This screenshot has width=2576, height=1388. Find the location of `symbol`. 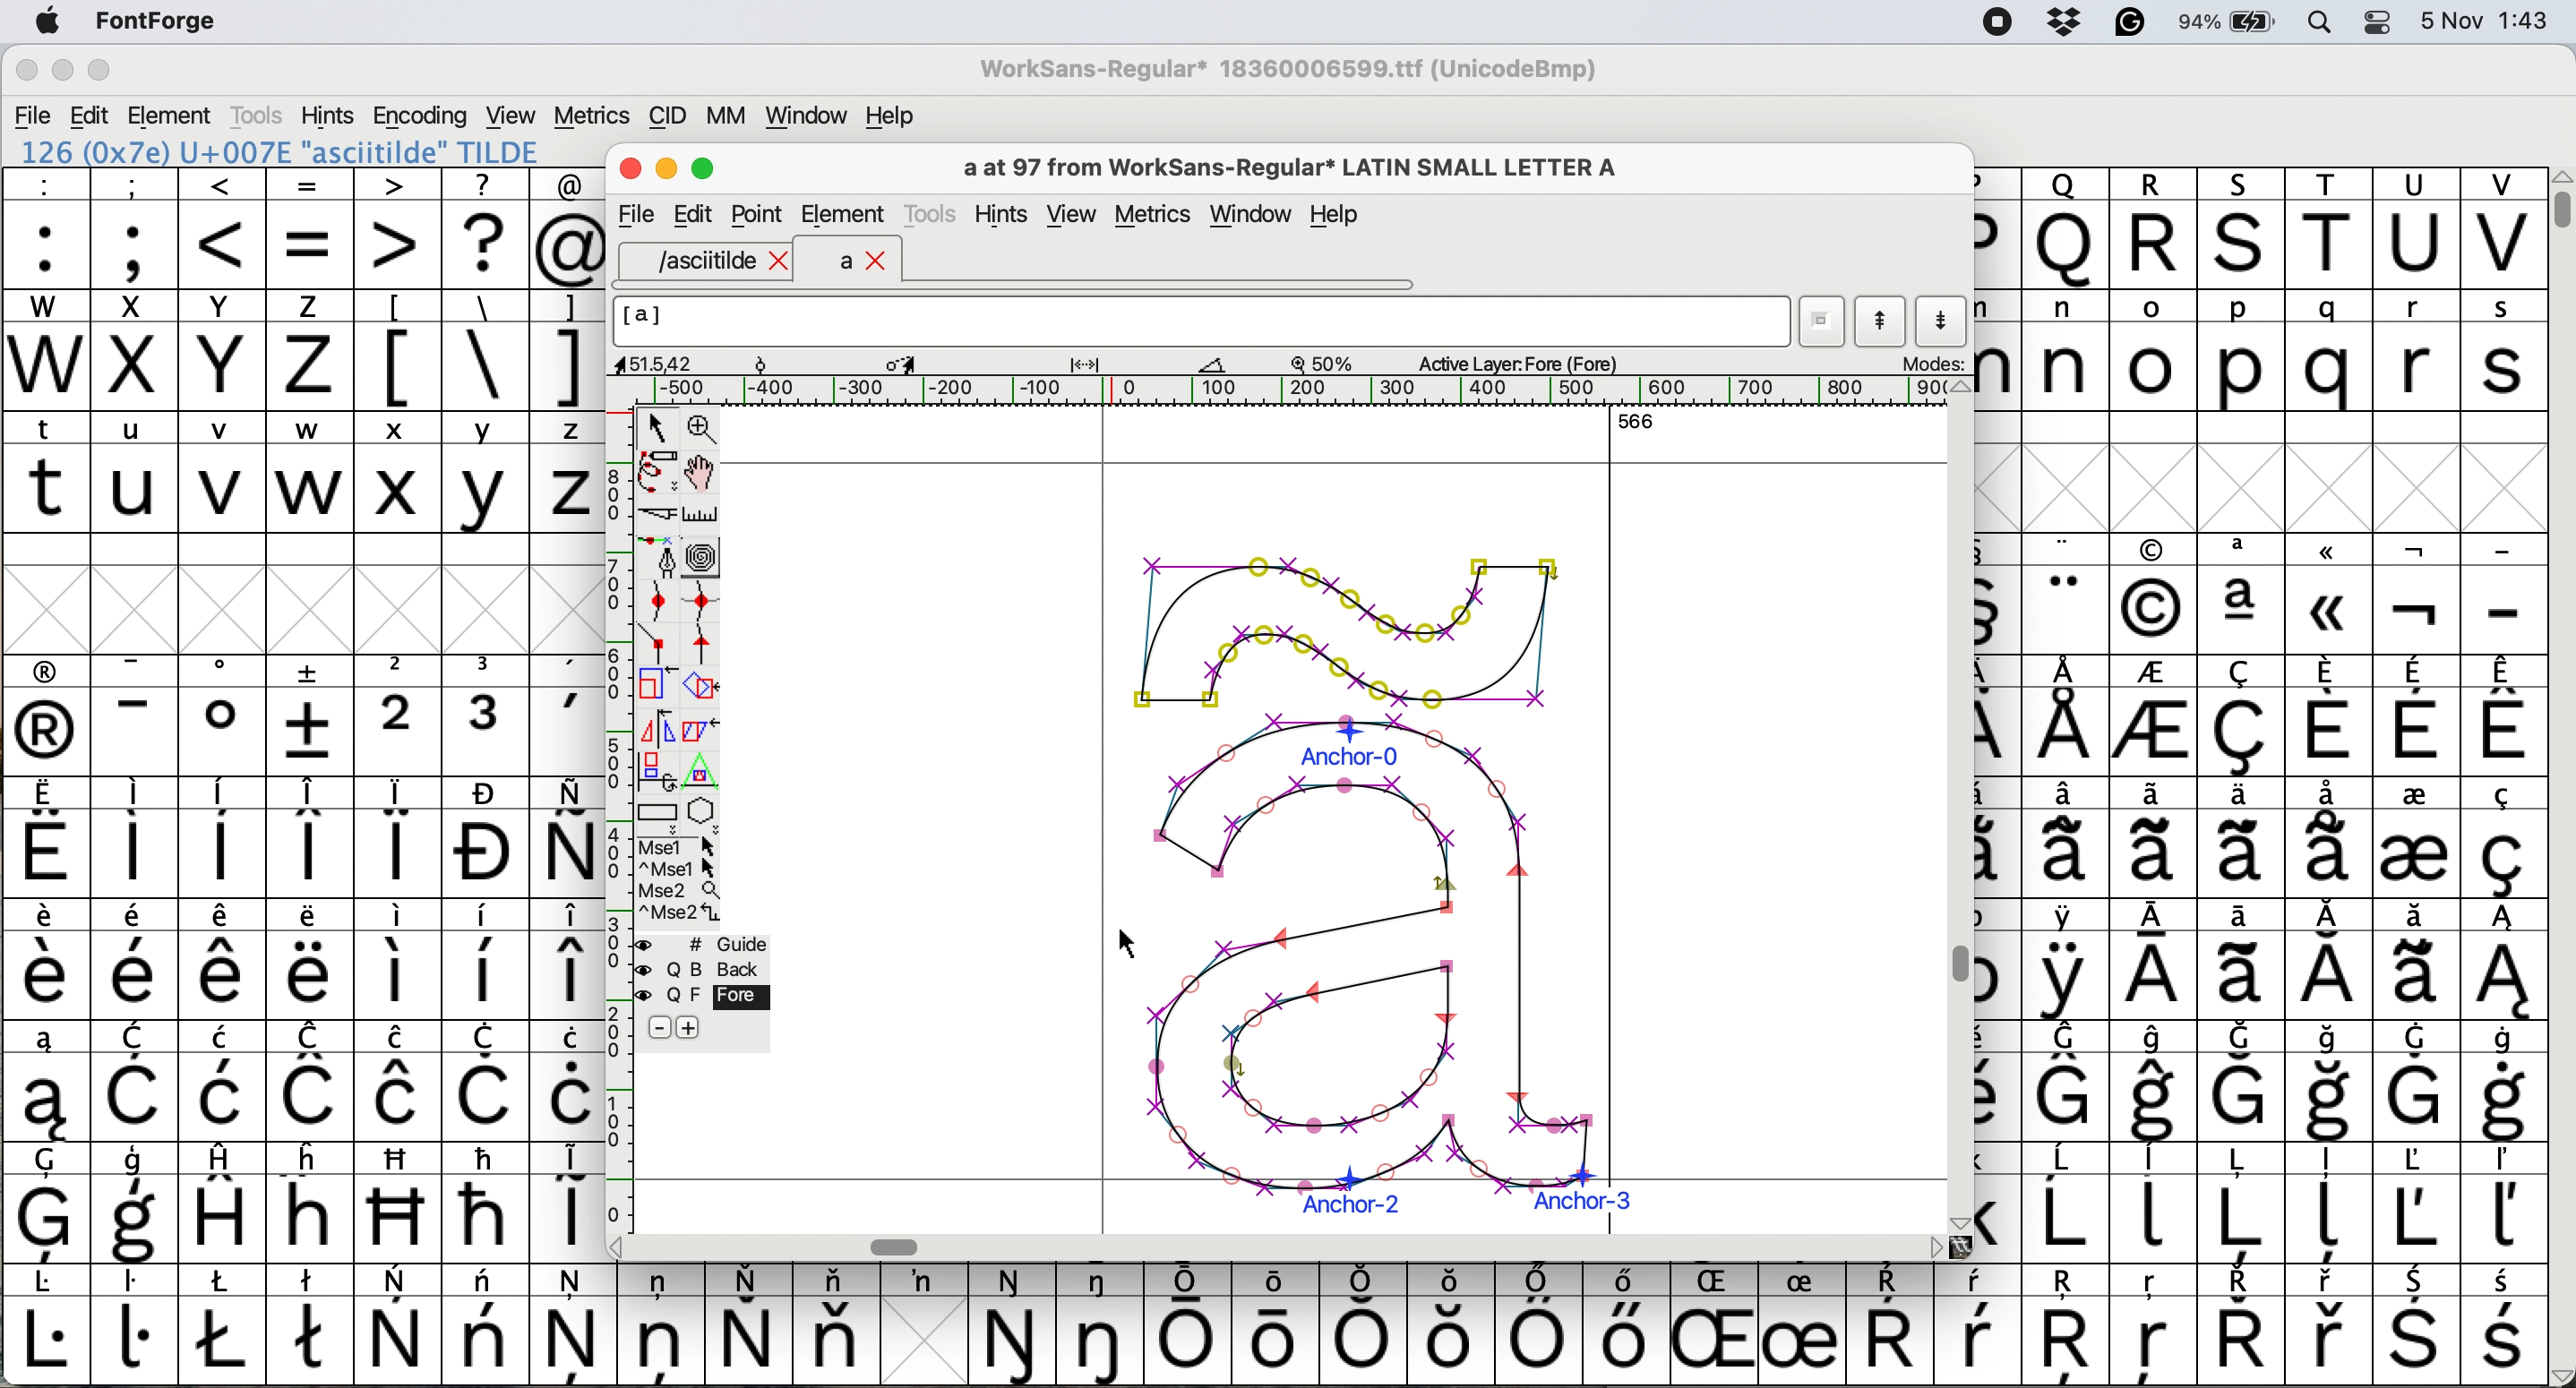

symbol is located at coordinates (2067, 595).